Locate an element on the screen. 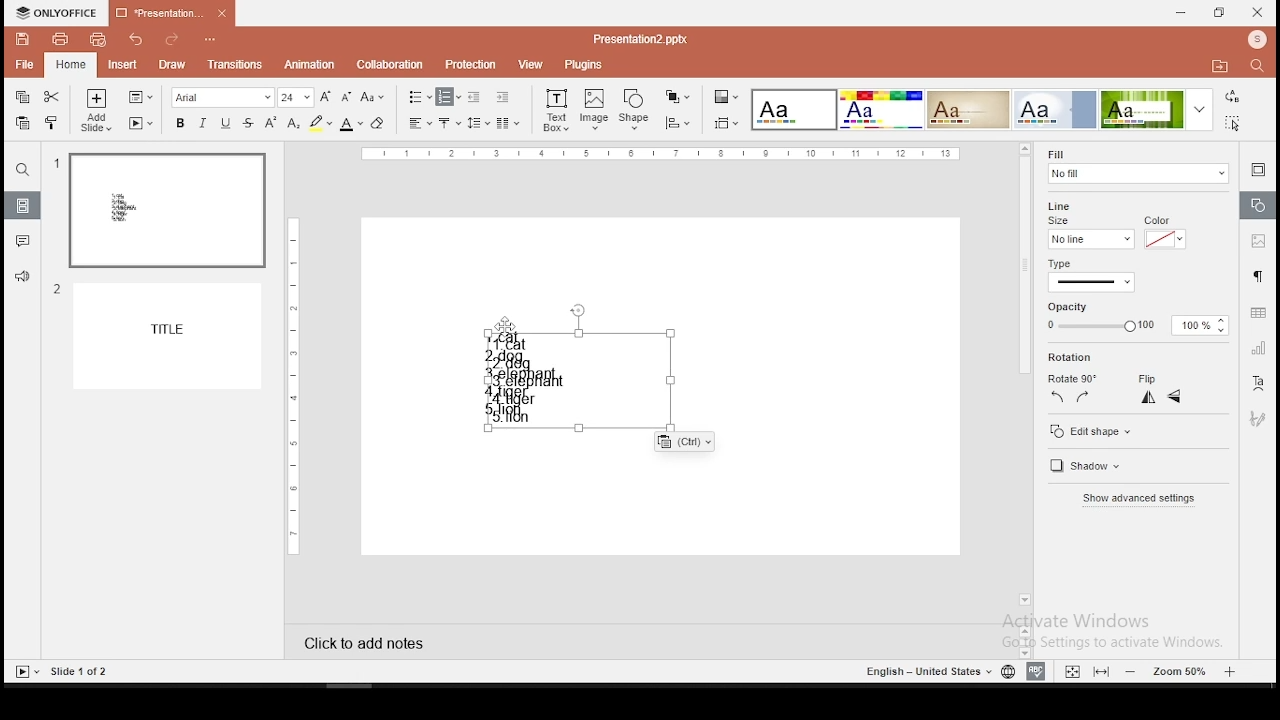 This screenshot has width=1280, height=720. shape is located at coordinates (635, 111).